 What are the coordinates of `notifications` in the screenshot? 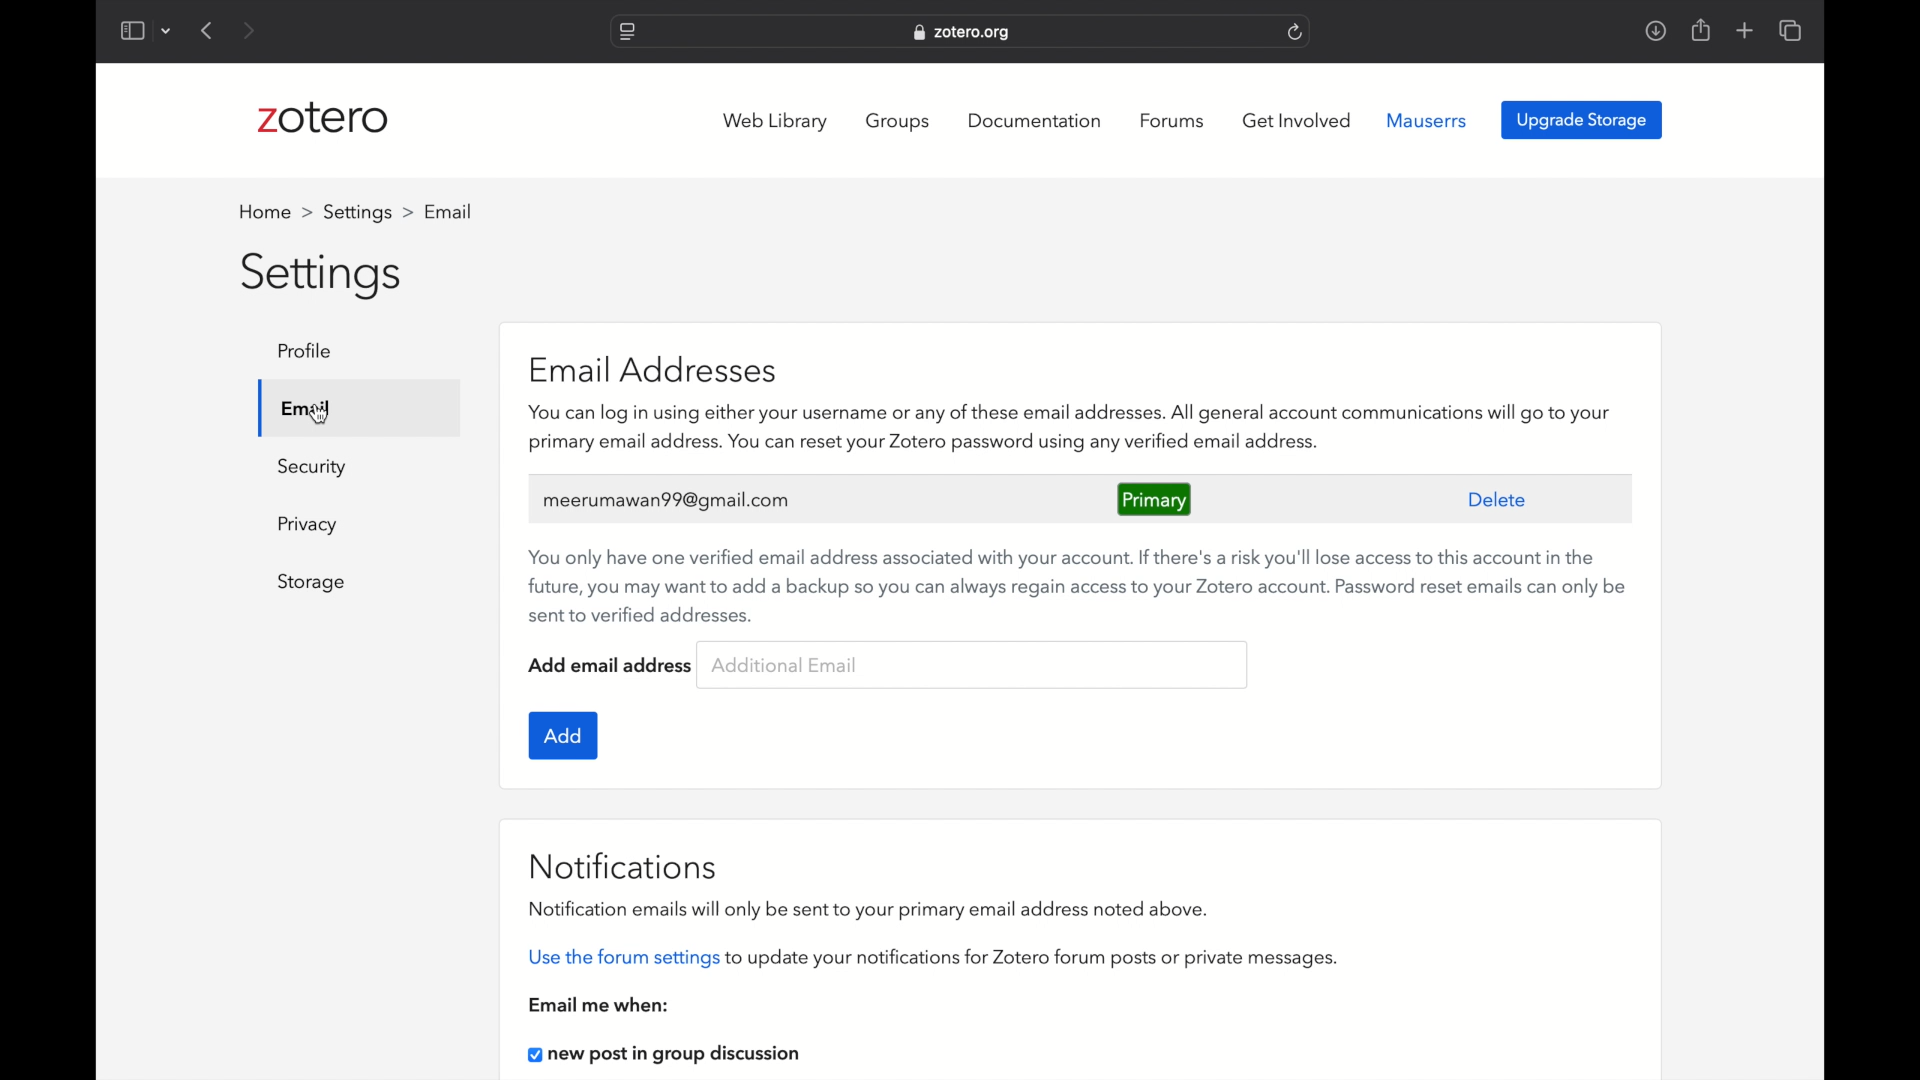 It's located at (622, 866).